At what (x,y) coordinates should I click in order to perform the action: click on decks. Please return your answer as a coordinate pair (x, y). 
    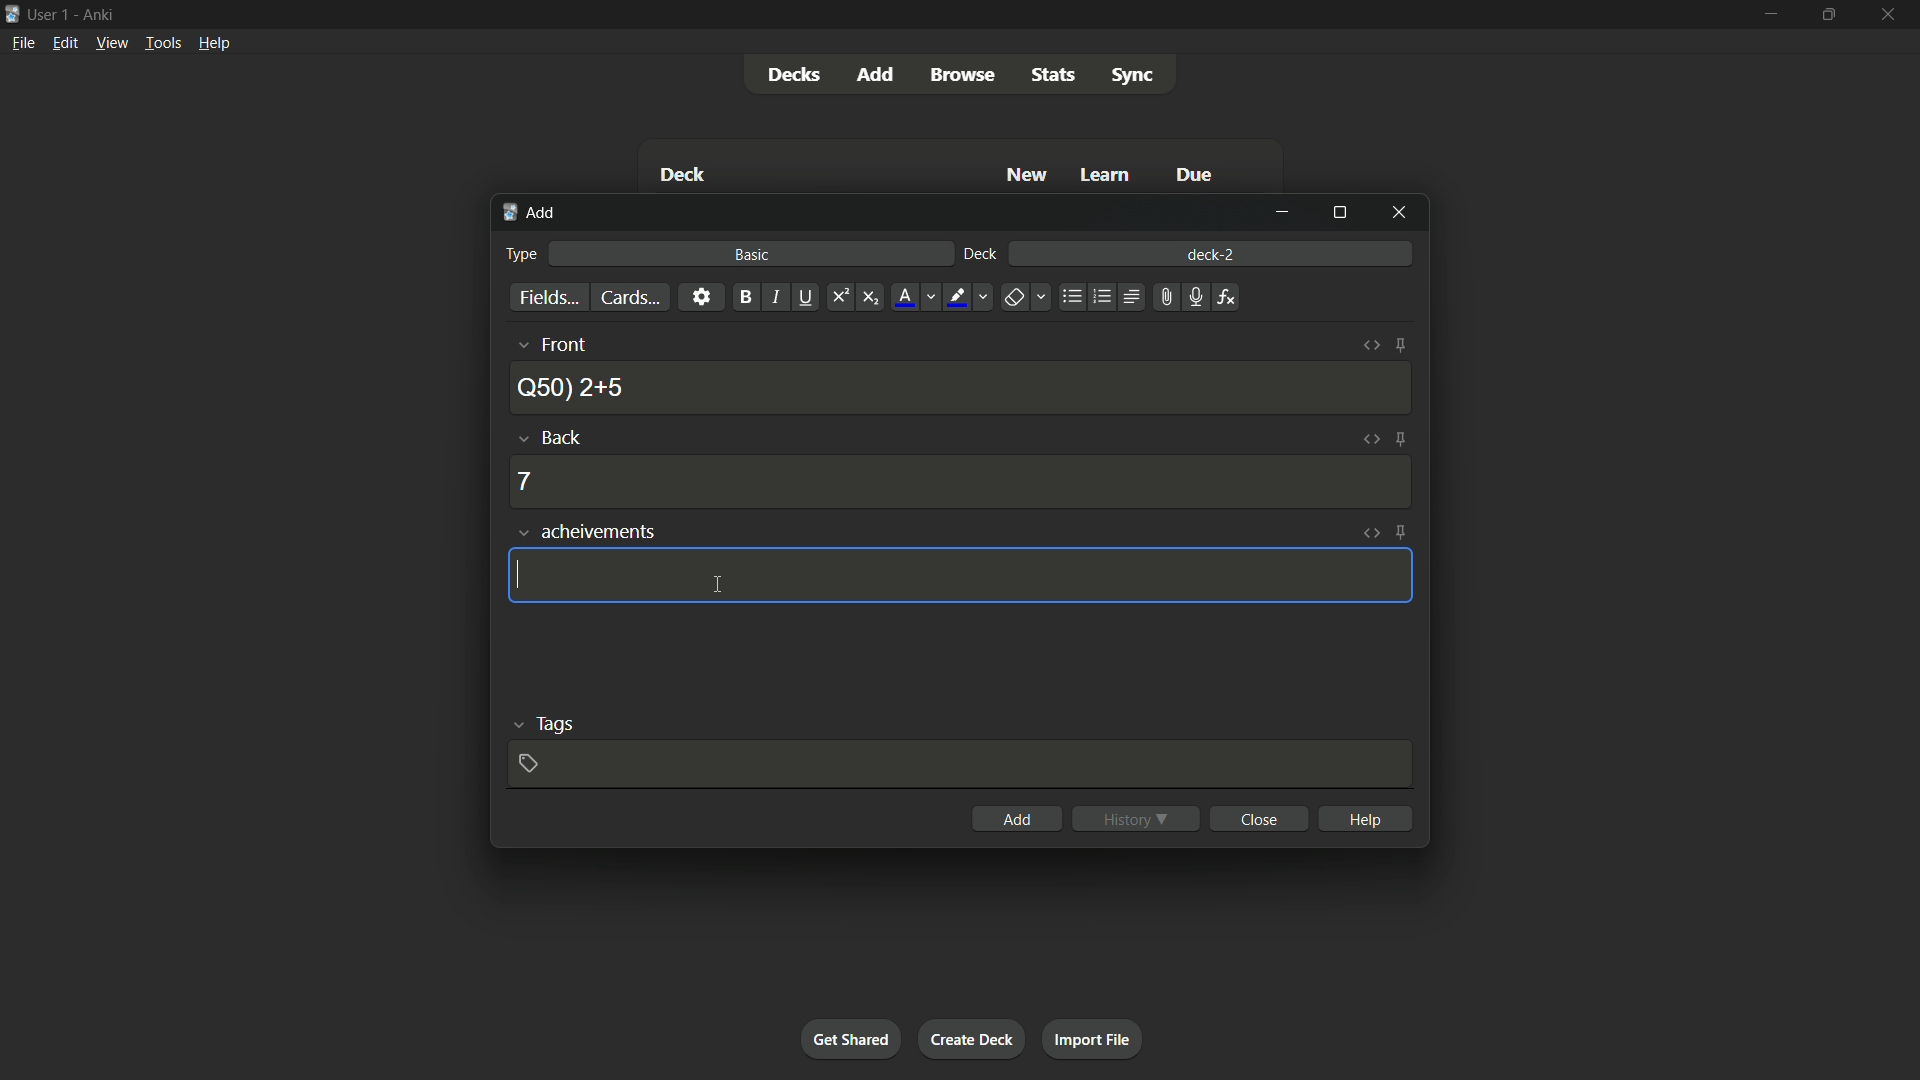
    Looking at the image, I should click on (791, 74).